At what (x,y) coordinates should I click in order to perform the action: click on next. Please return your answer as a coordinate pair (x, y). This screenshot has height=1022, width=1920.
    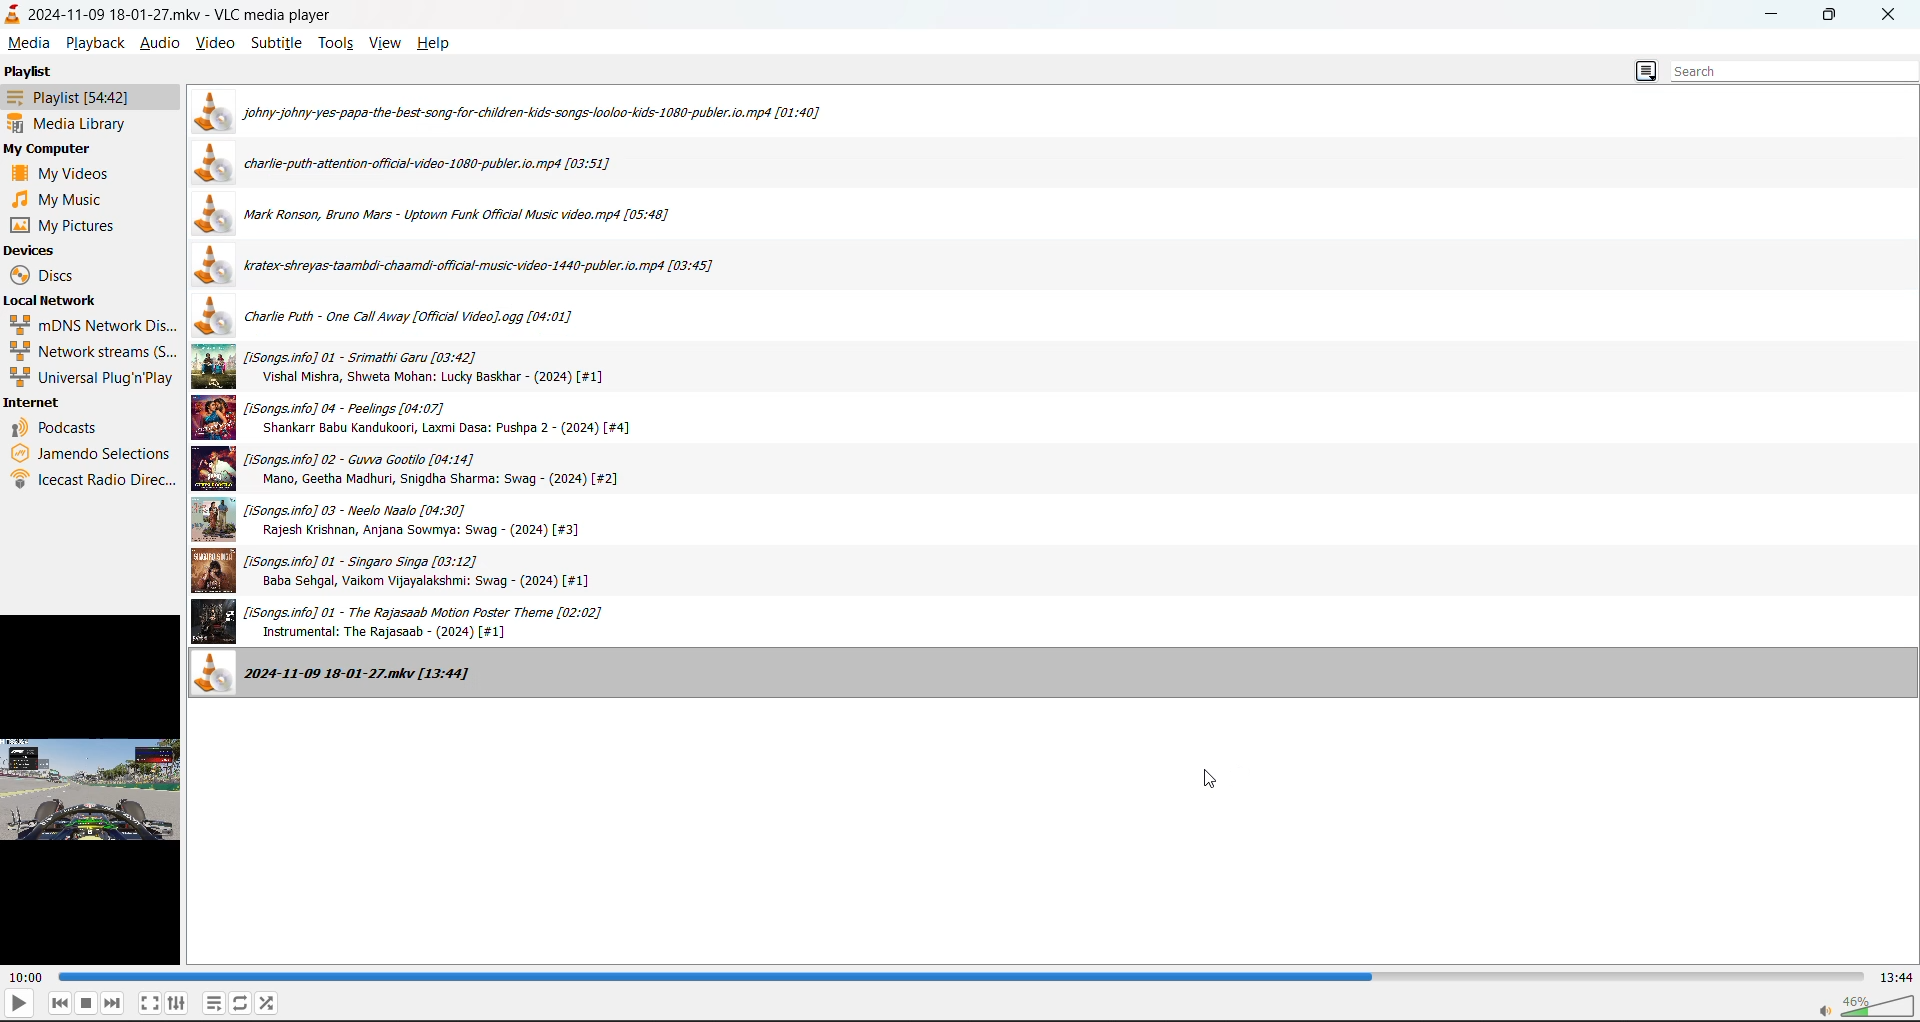
    Looking at the image, I should click on (112, 1003).